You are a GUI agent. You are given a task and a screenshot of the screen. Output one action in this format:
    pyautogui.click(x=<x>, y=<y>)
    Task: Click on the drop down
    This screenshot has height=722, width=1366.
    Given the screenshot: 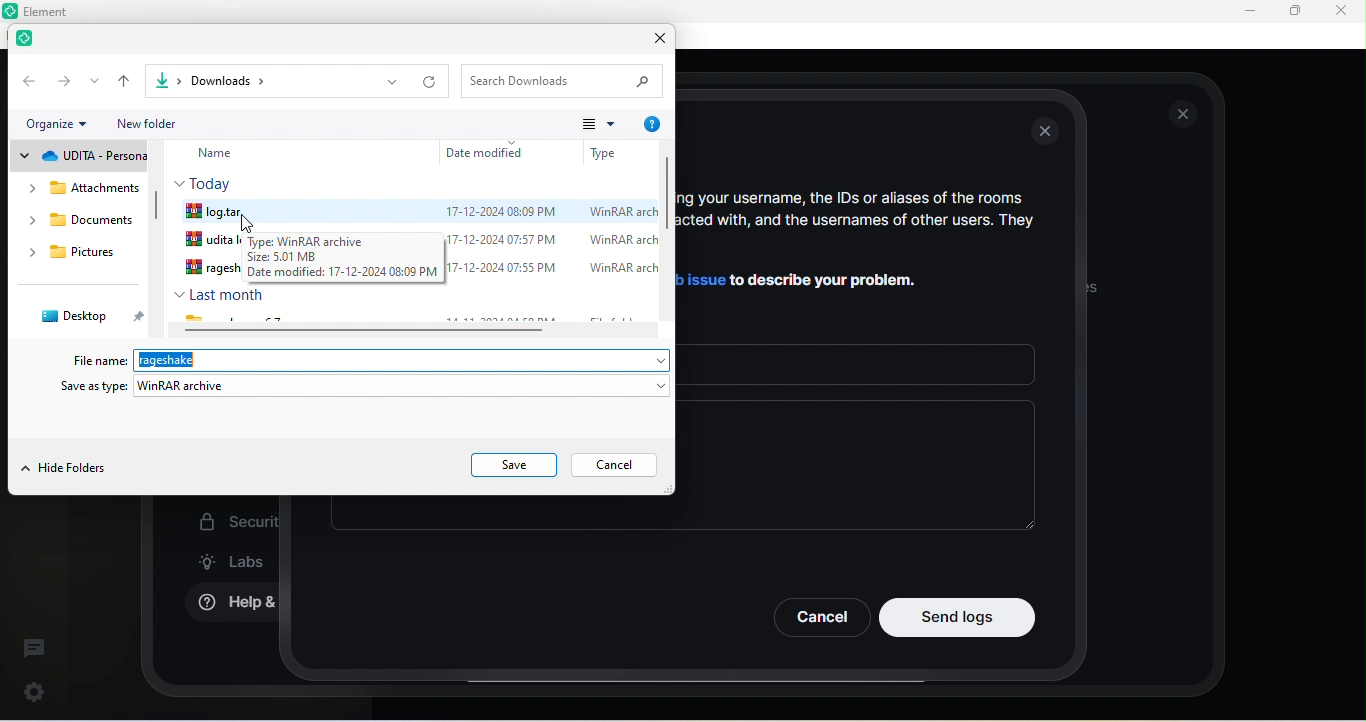 What is the action you would take?
    pyautogui.click(x=391, y=82)
    